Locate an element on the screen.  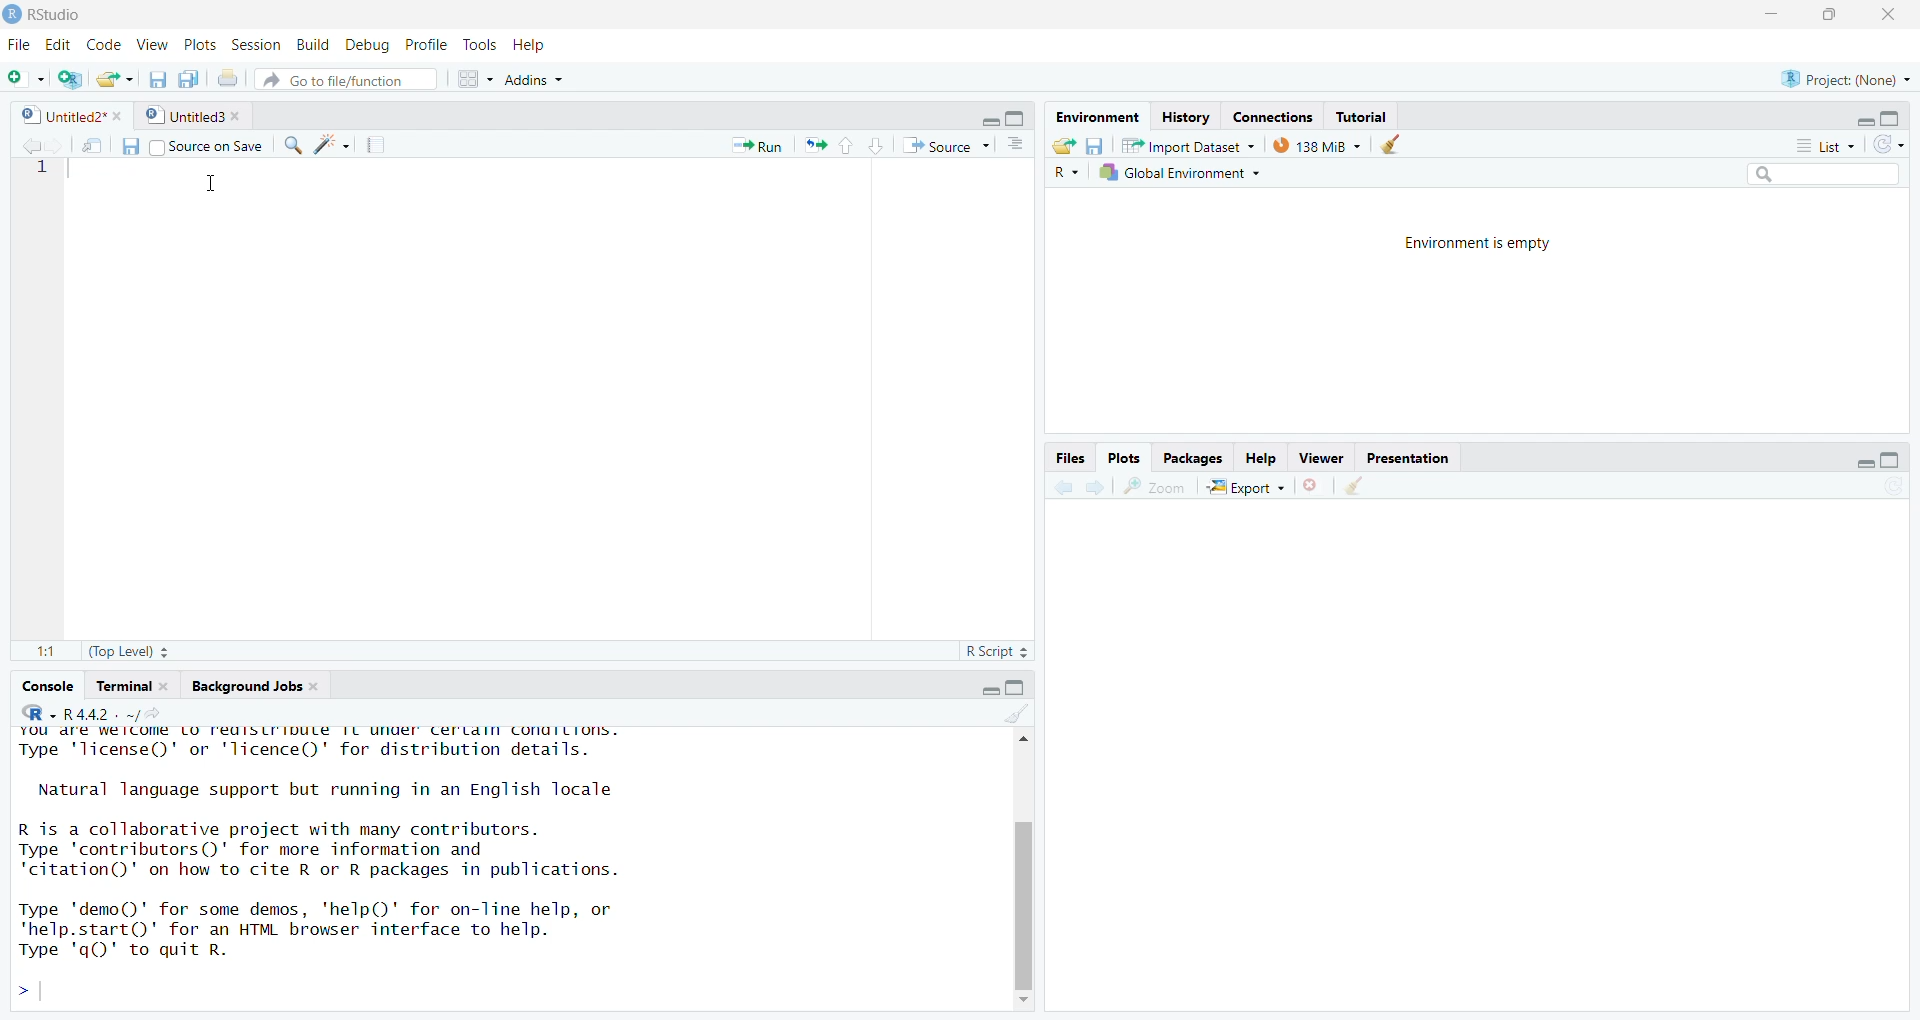
Presentation is located at coordinates (1409, 458).